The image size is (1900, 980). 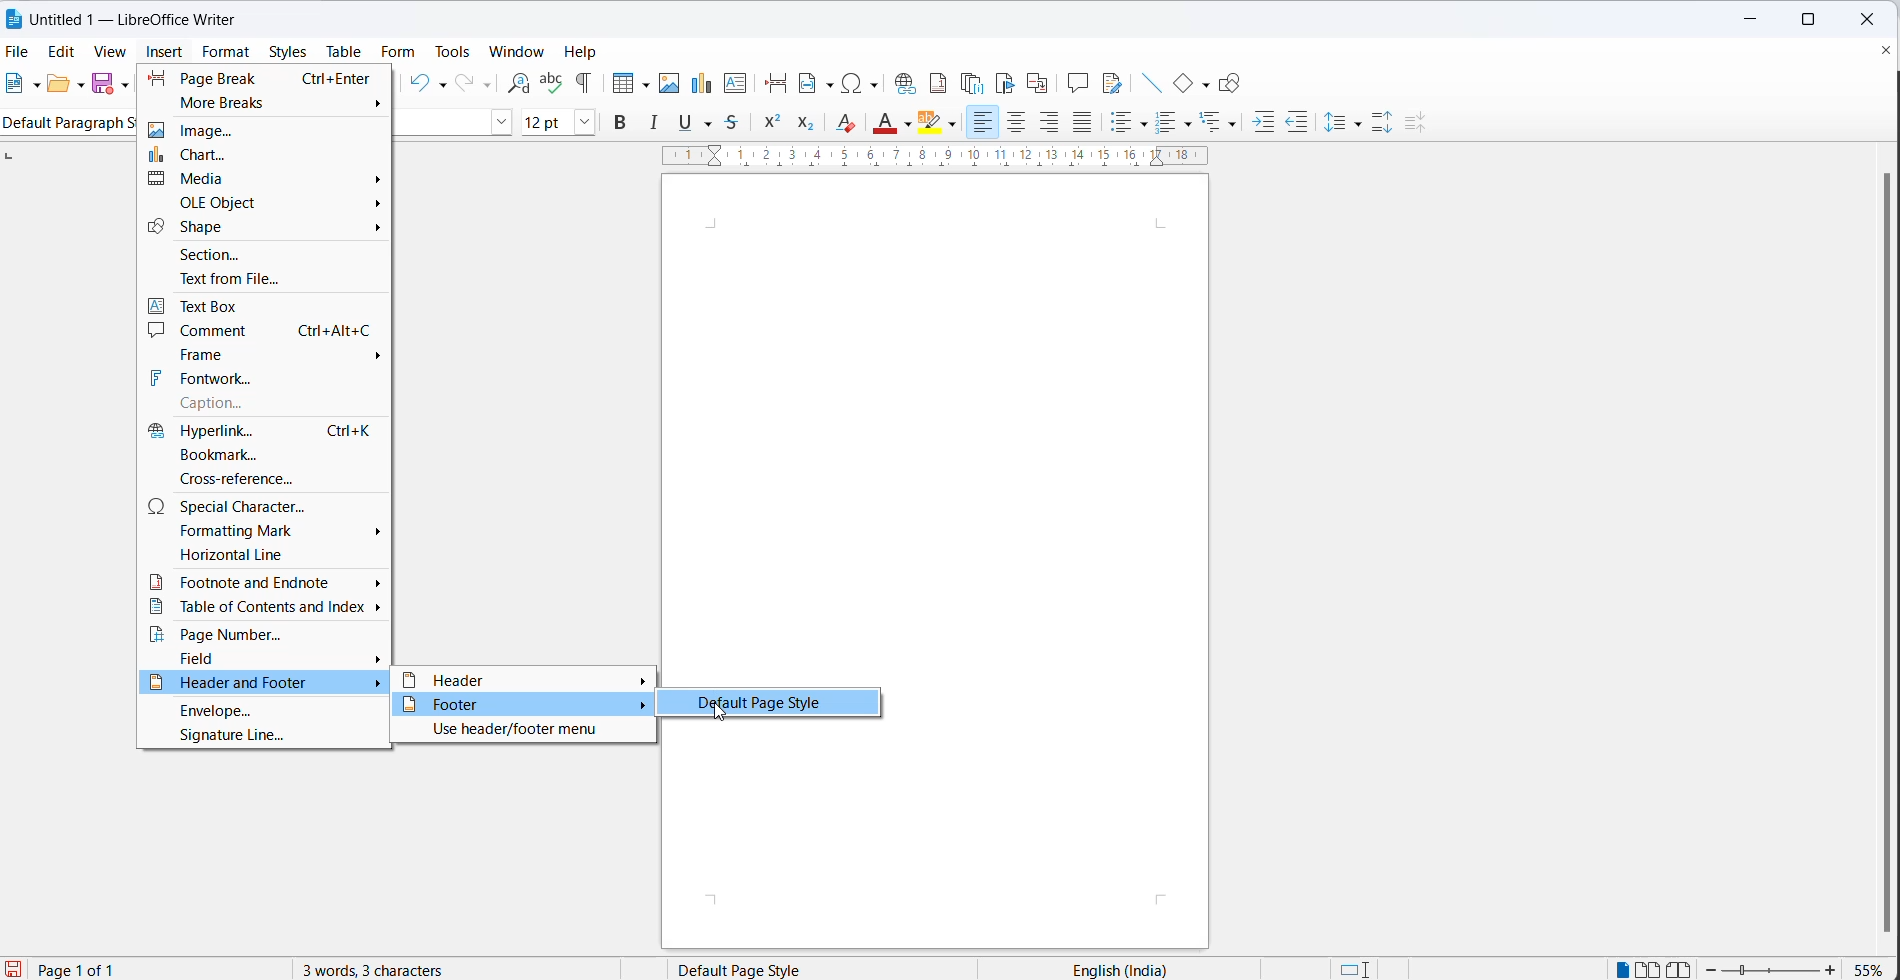 I want to click on edit, so click(x=66, y=53).